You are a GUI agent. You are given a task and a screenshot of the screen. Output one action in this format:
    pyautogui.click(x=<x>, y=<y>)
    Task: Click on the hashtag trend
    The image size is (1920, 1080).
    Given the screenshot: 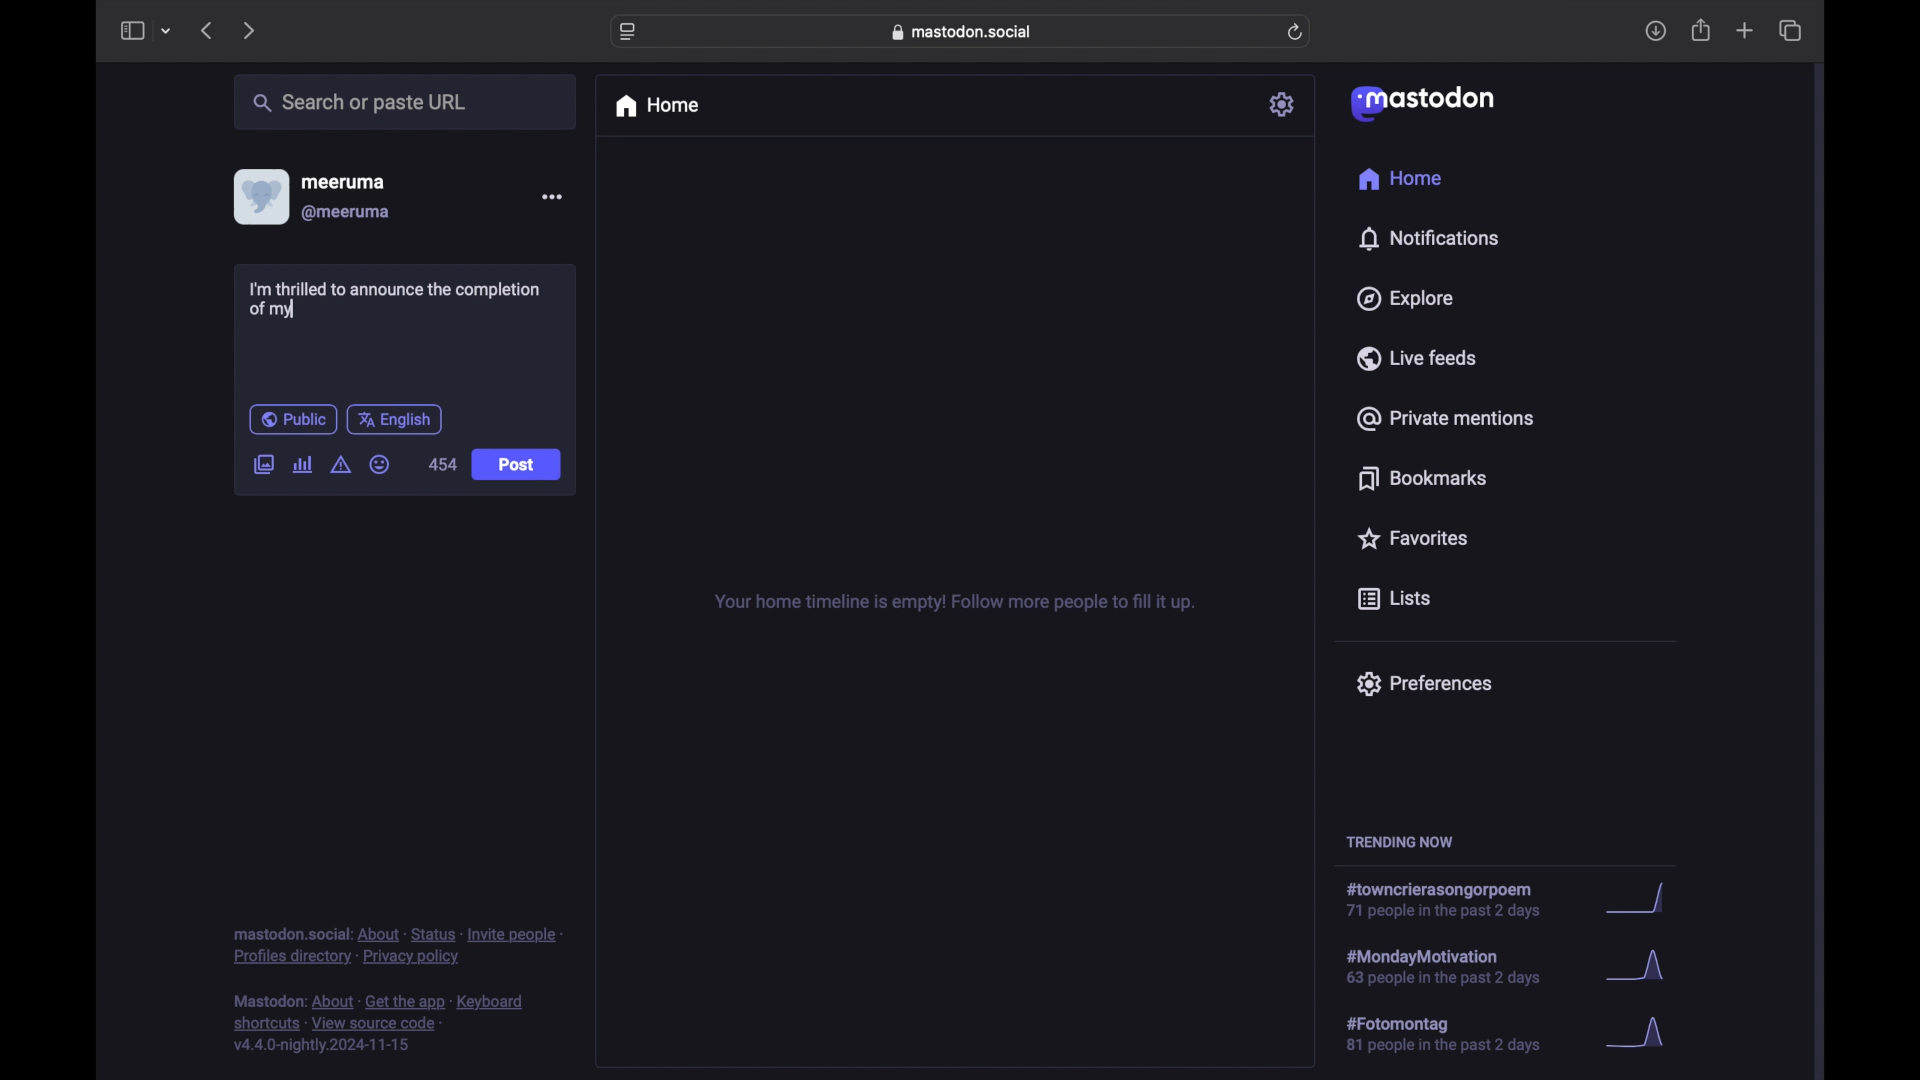 What is the action you would take?
    pyautogui.click(x=1451, y=900)
    